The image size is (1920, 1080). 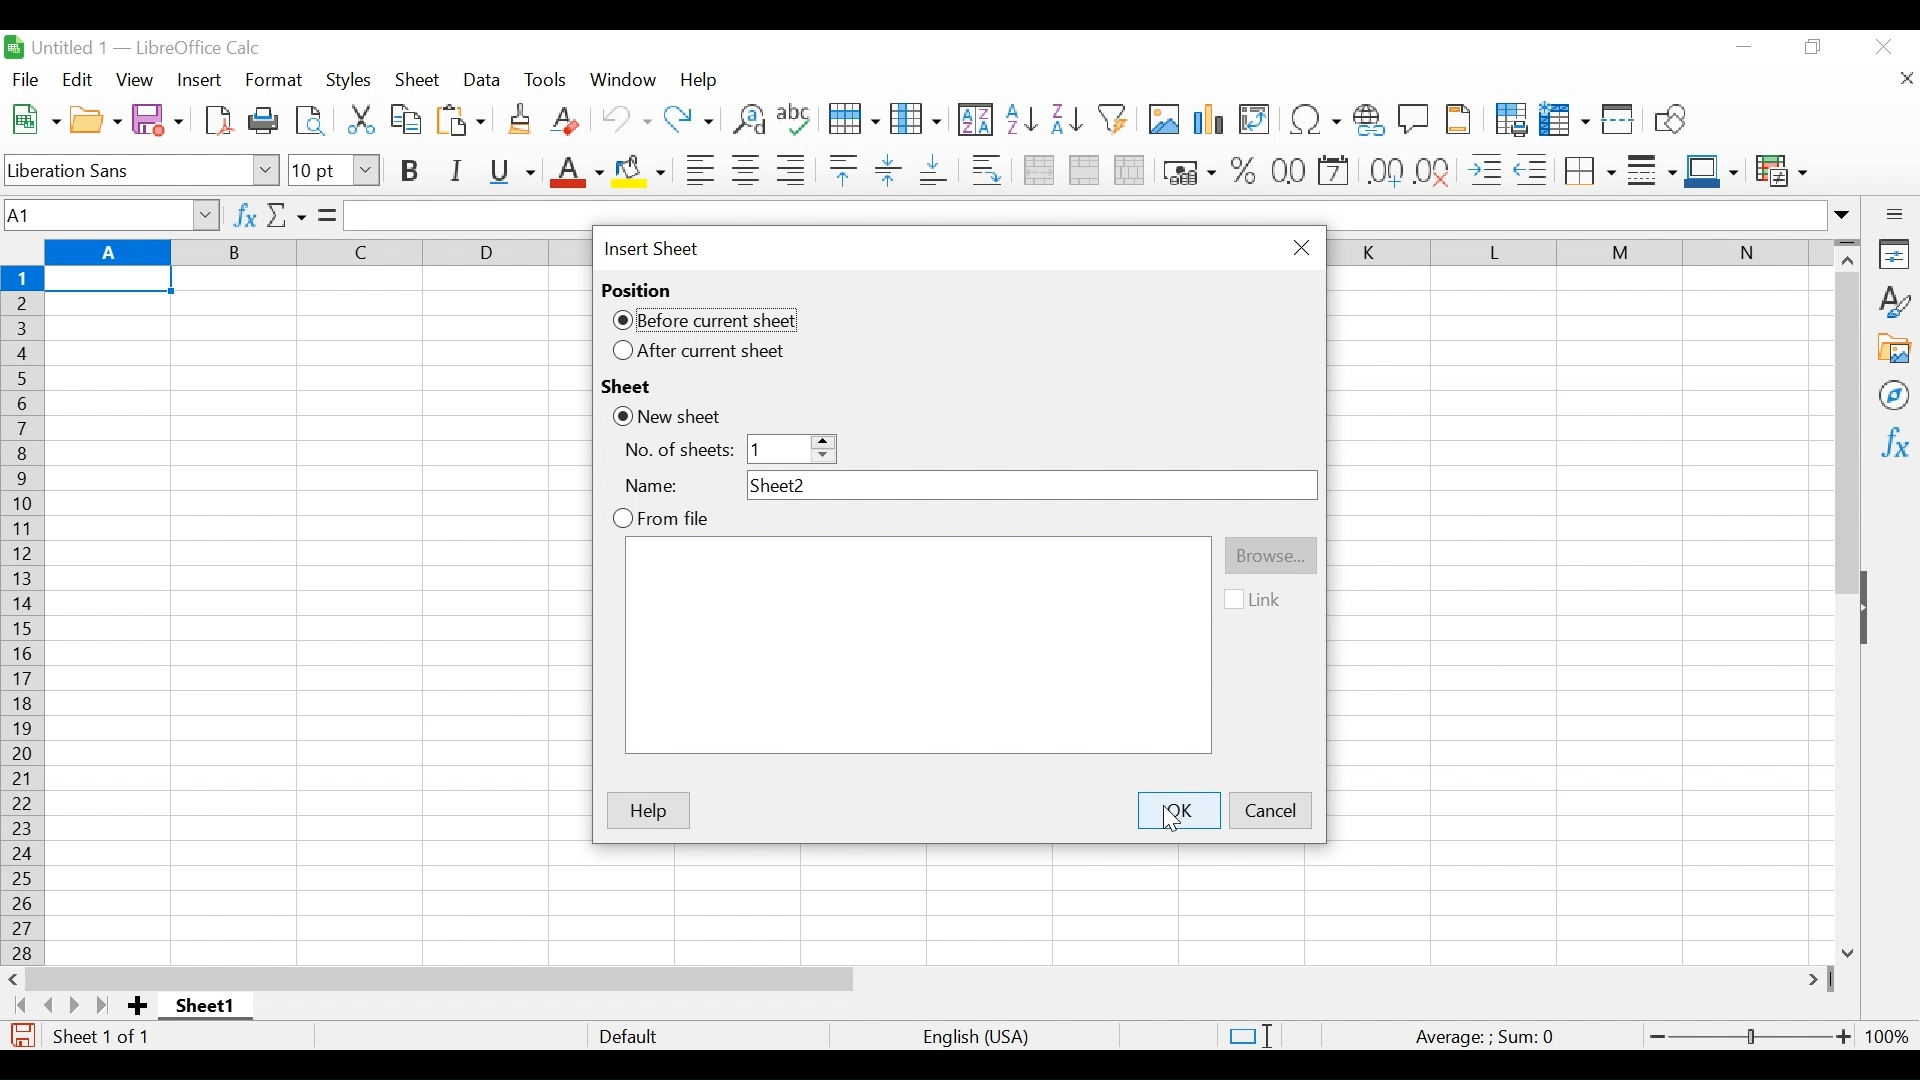 I want to click on Print, so click(x=263, y=118).